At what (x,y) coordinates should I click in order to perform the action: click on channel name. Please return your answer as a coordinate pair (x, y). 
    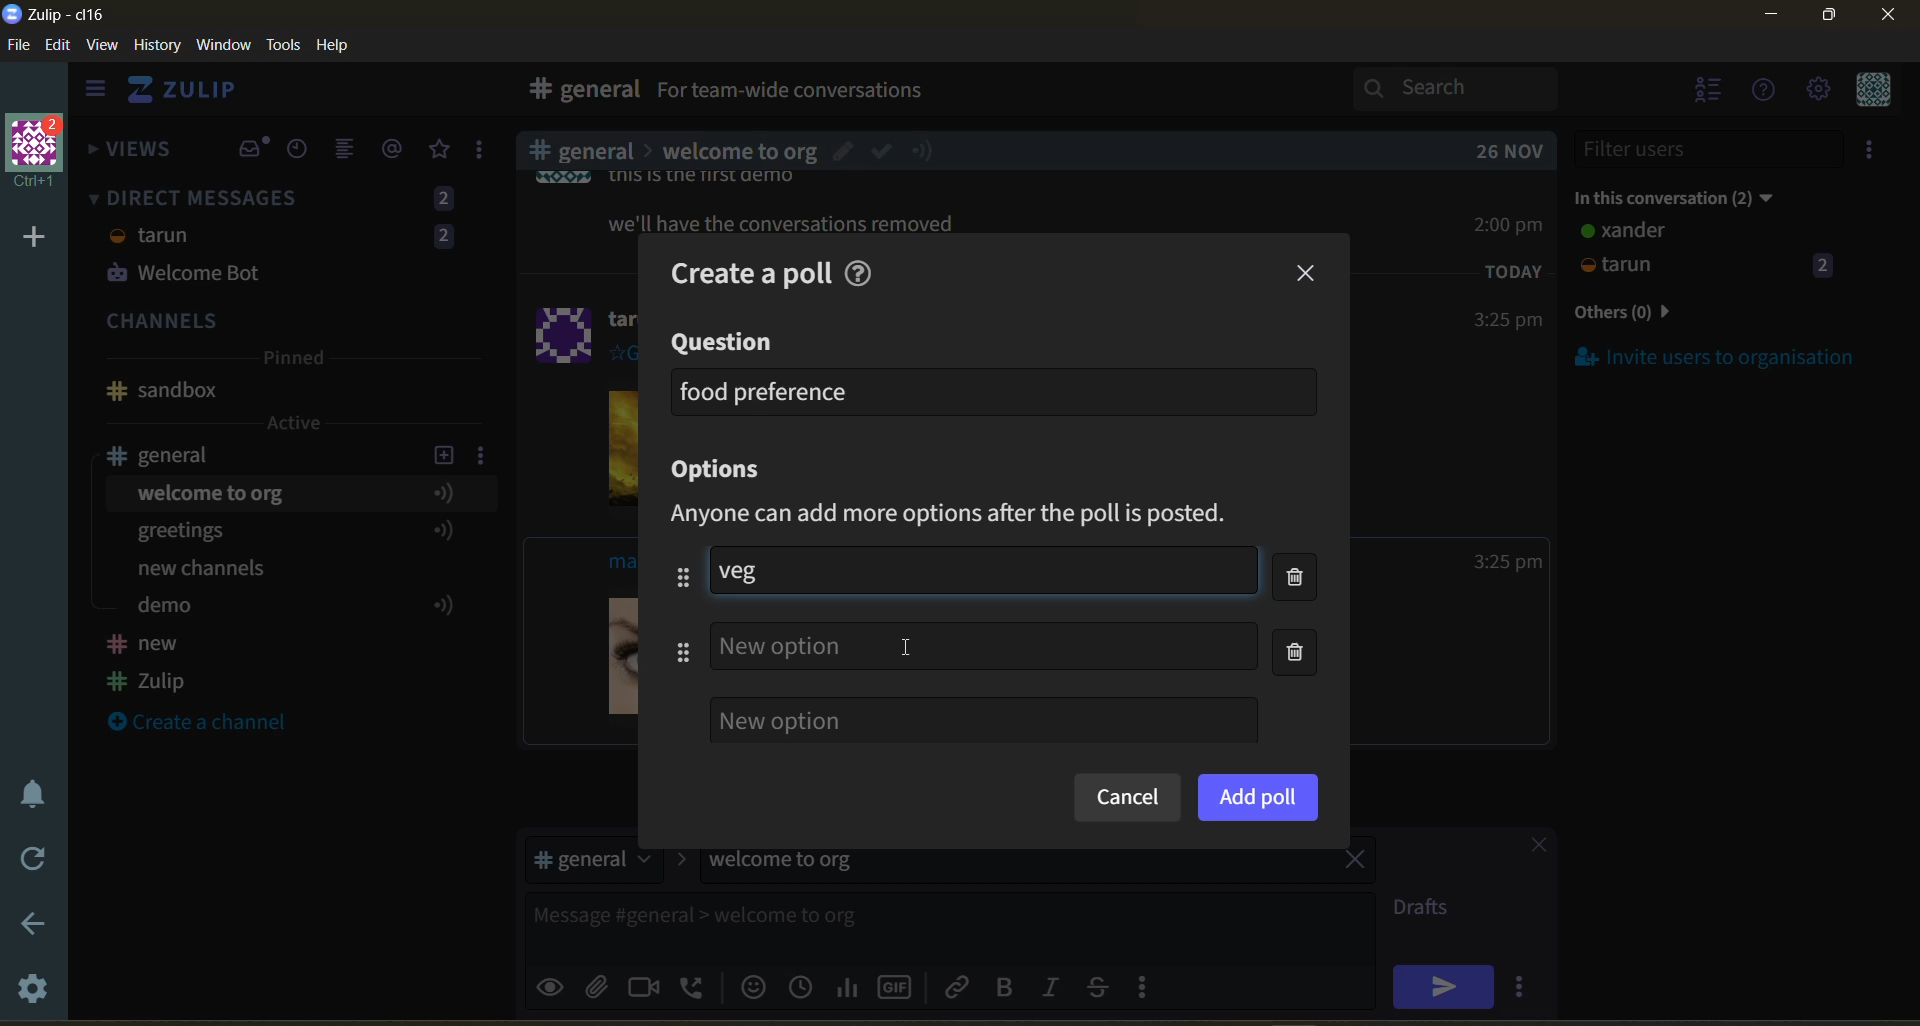
    Looking at the image, I should click on (173, 455).